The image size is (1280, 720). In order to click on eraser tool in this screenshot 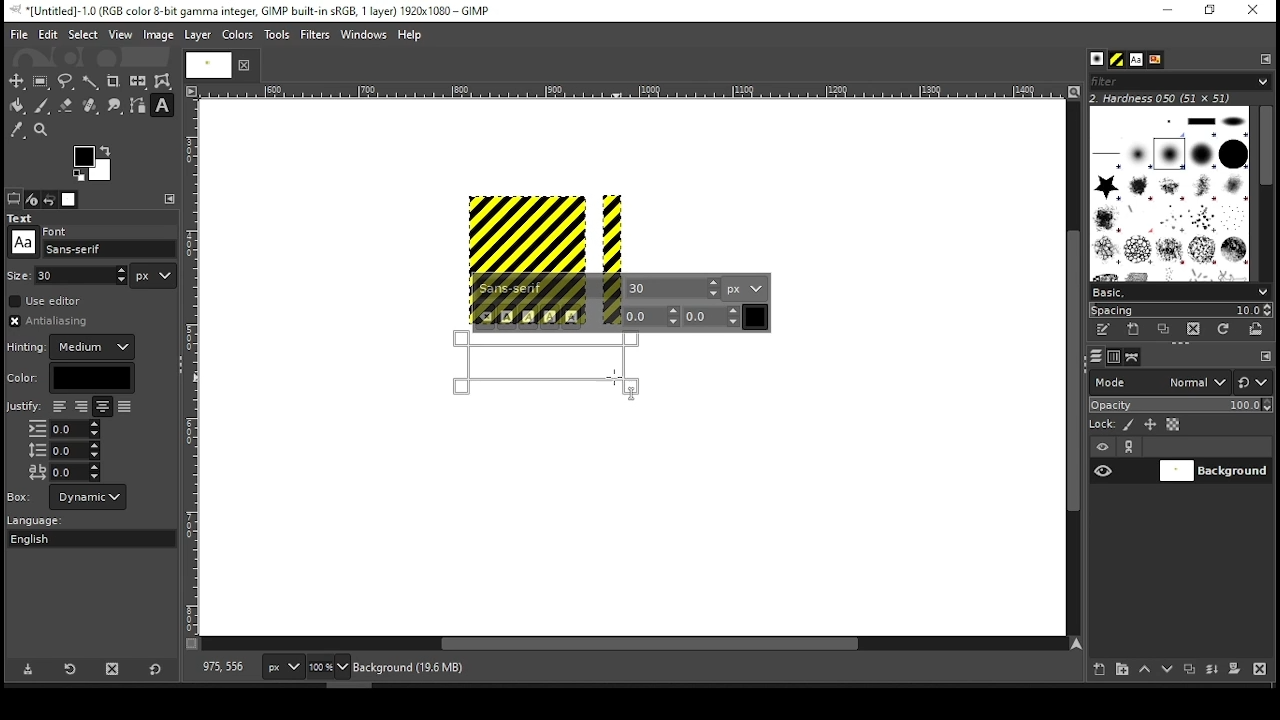, I will do `click(65, 105)`.